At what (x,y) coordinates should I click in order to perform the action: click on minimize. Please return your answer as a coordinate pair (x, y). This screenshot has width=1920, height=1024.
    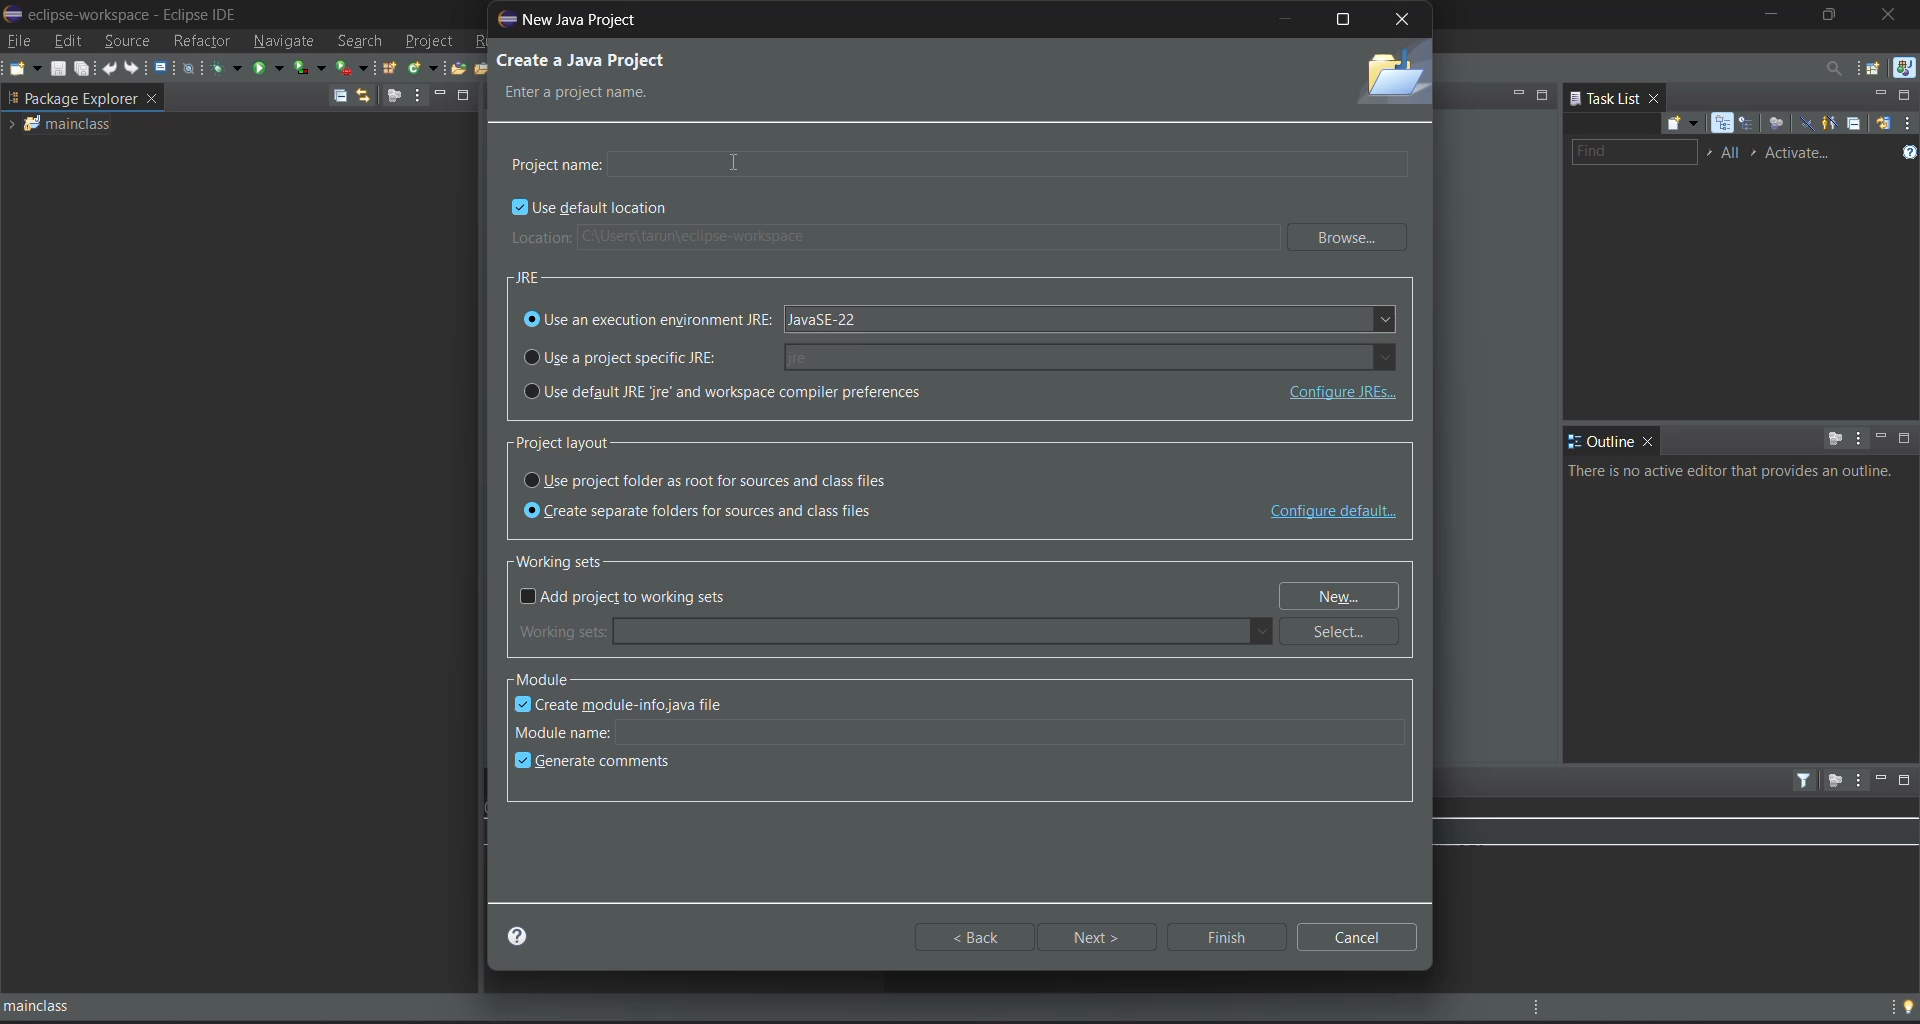
    Looking at the image, I should click on (1880, 439).